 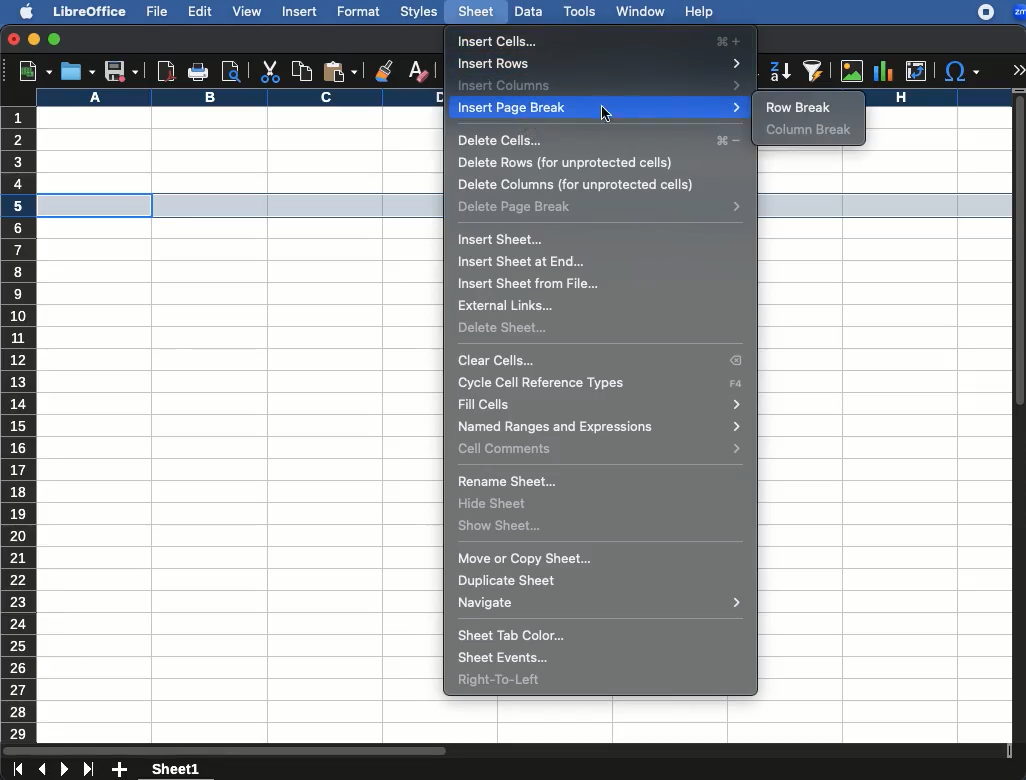 I want to click on next sheet, so click(x=62, y=770).